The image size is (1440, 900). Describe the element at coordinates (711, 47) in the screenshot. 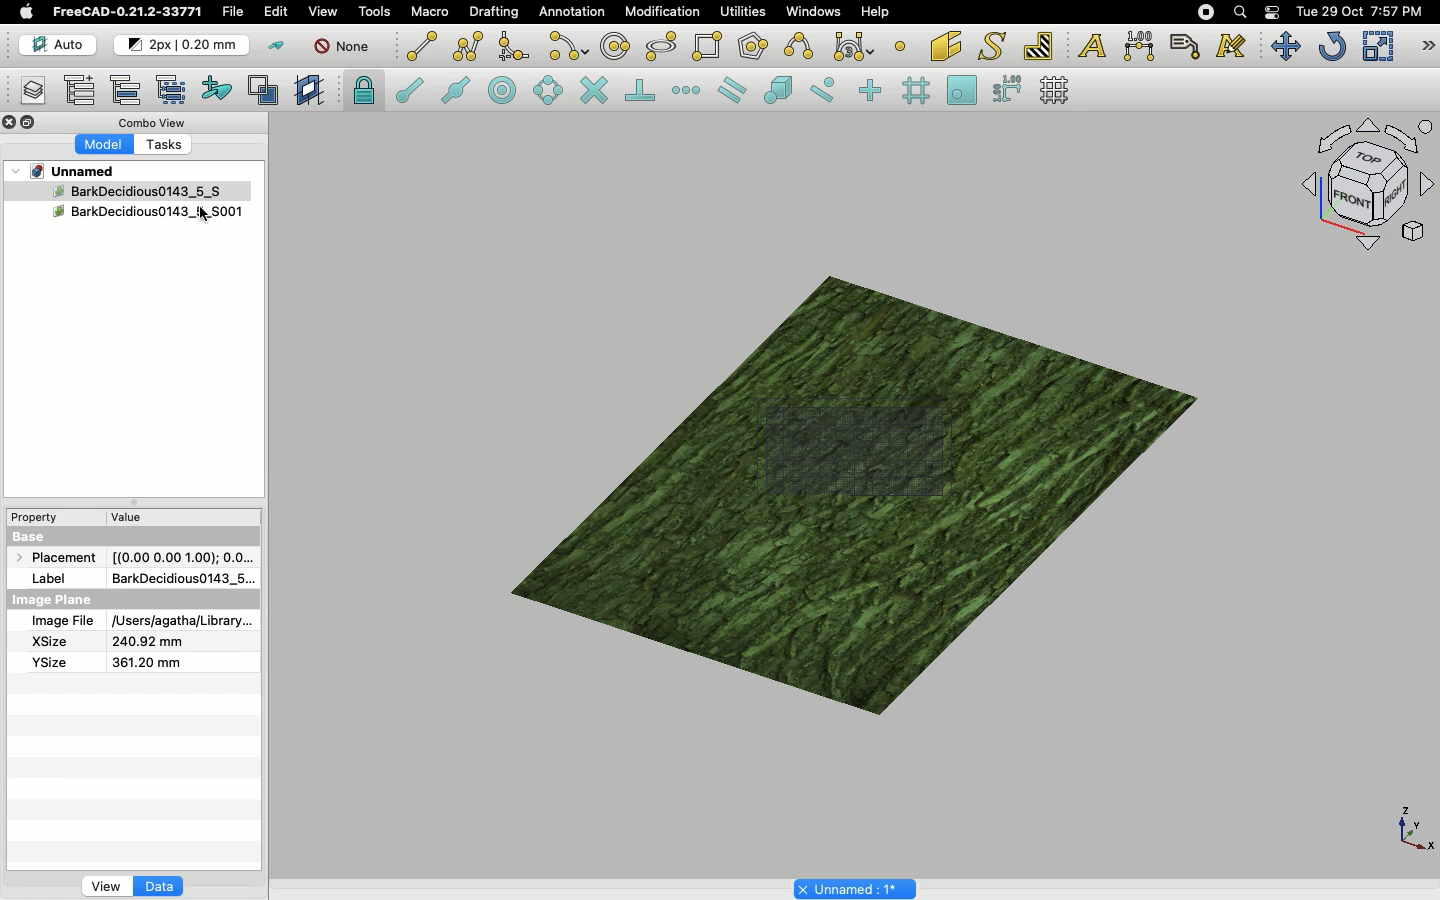

I see `Rectangle` at that location.